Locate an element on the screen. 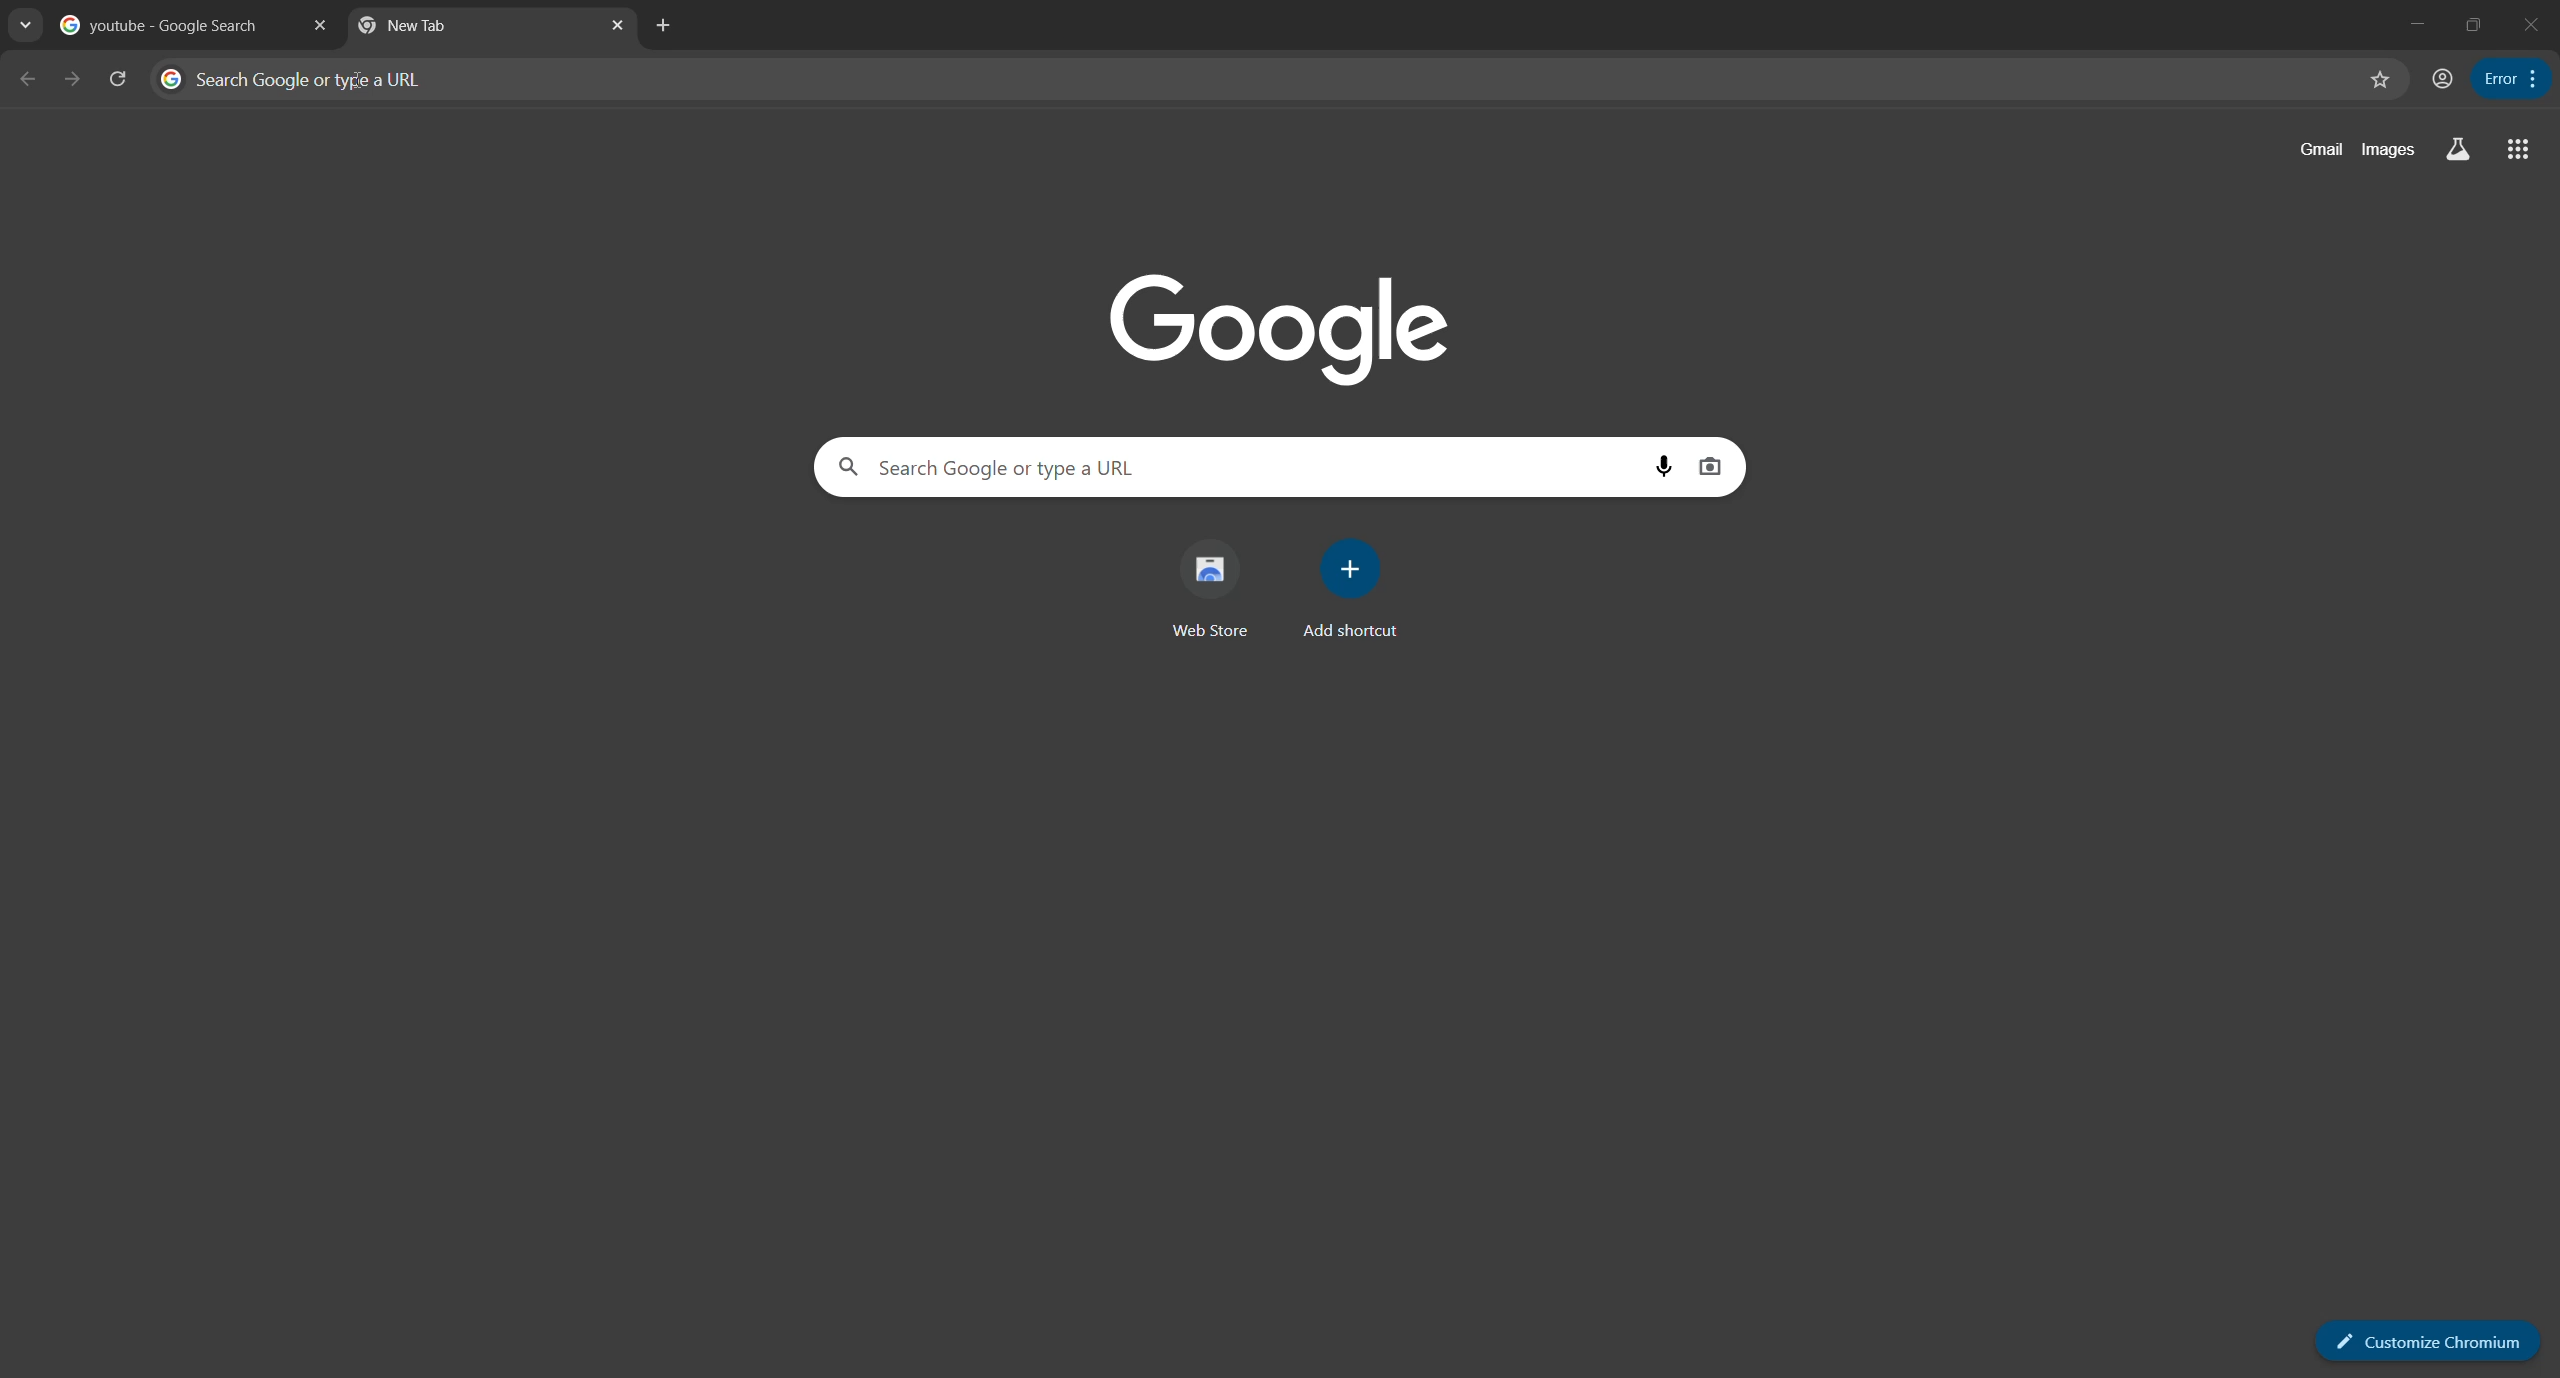 This screenshot has width=2560, height=1378. web store shortcut is located at coordinates (1204, 592).